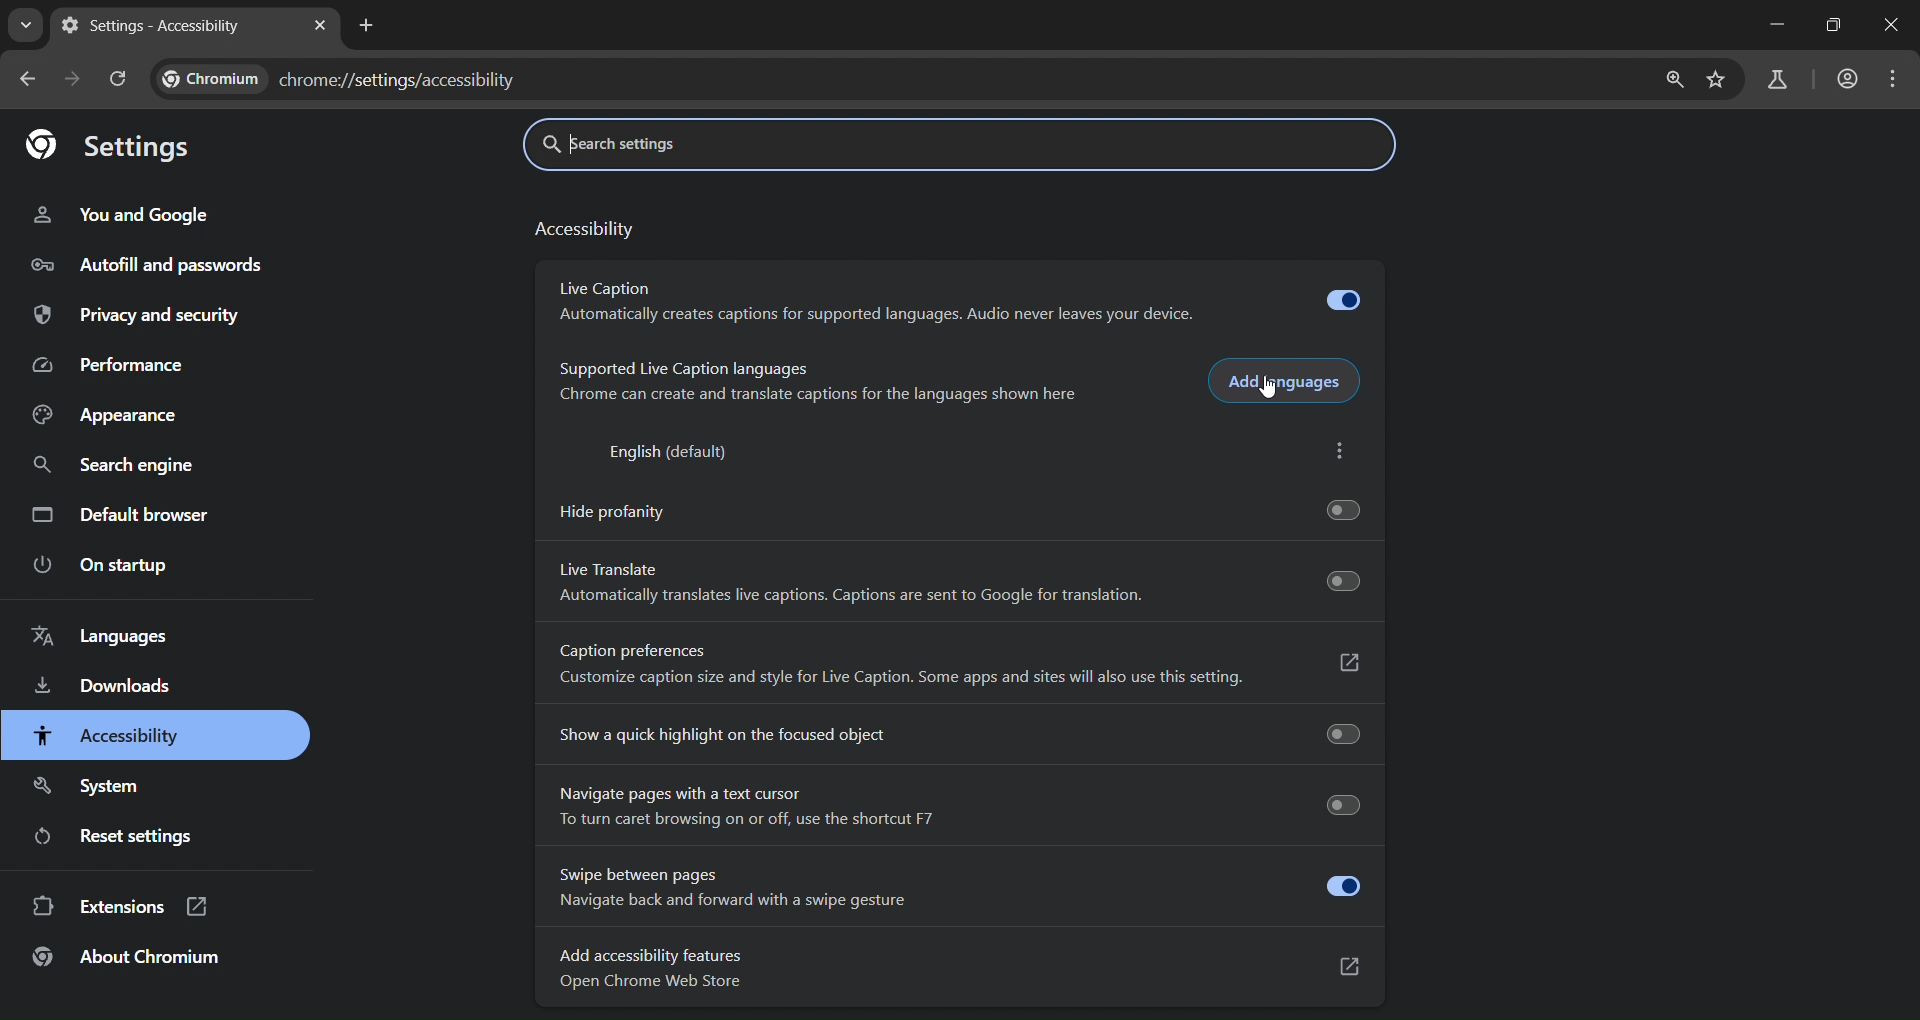 Image resolution: width=1920 pixels, height=1020 pixels. What do you see at coordinates (1676, 82) in the screenshot?
I see `zoom` at bounding box center [1676, 82].